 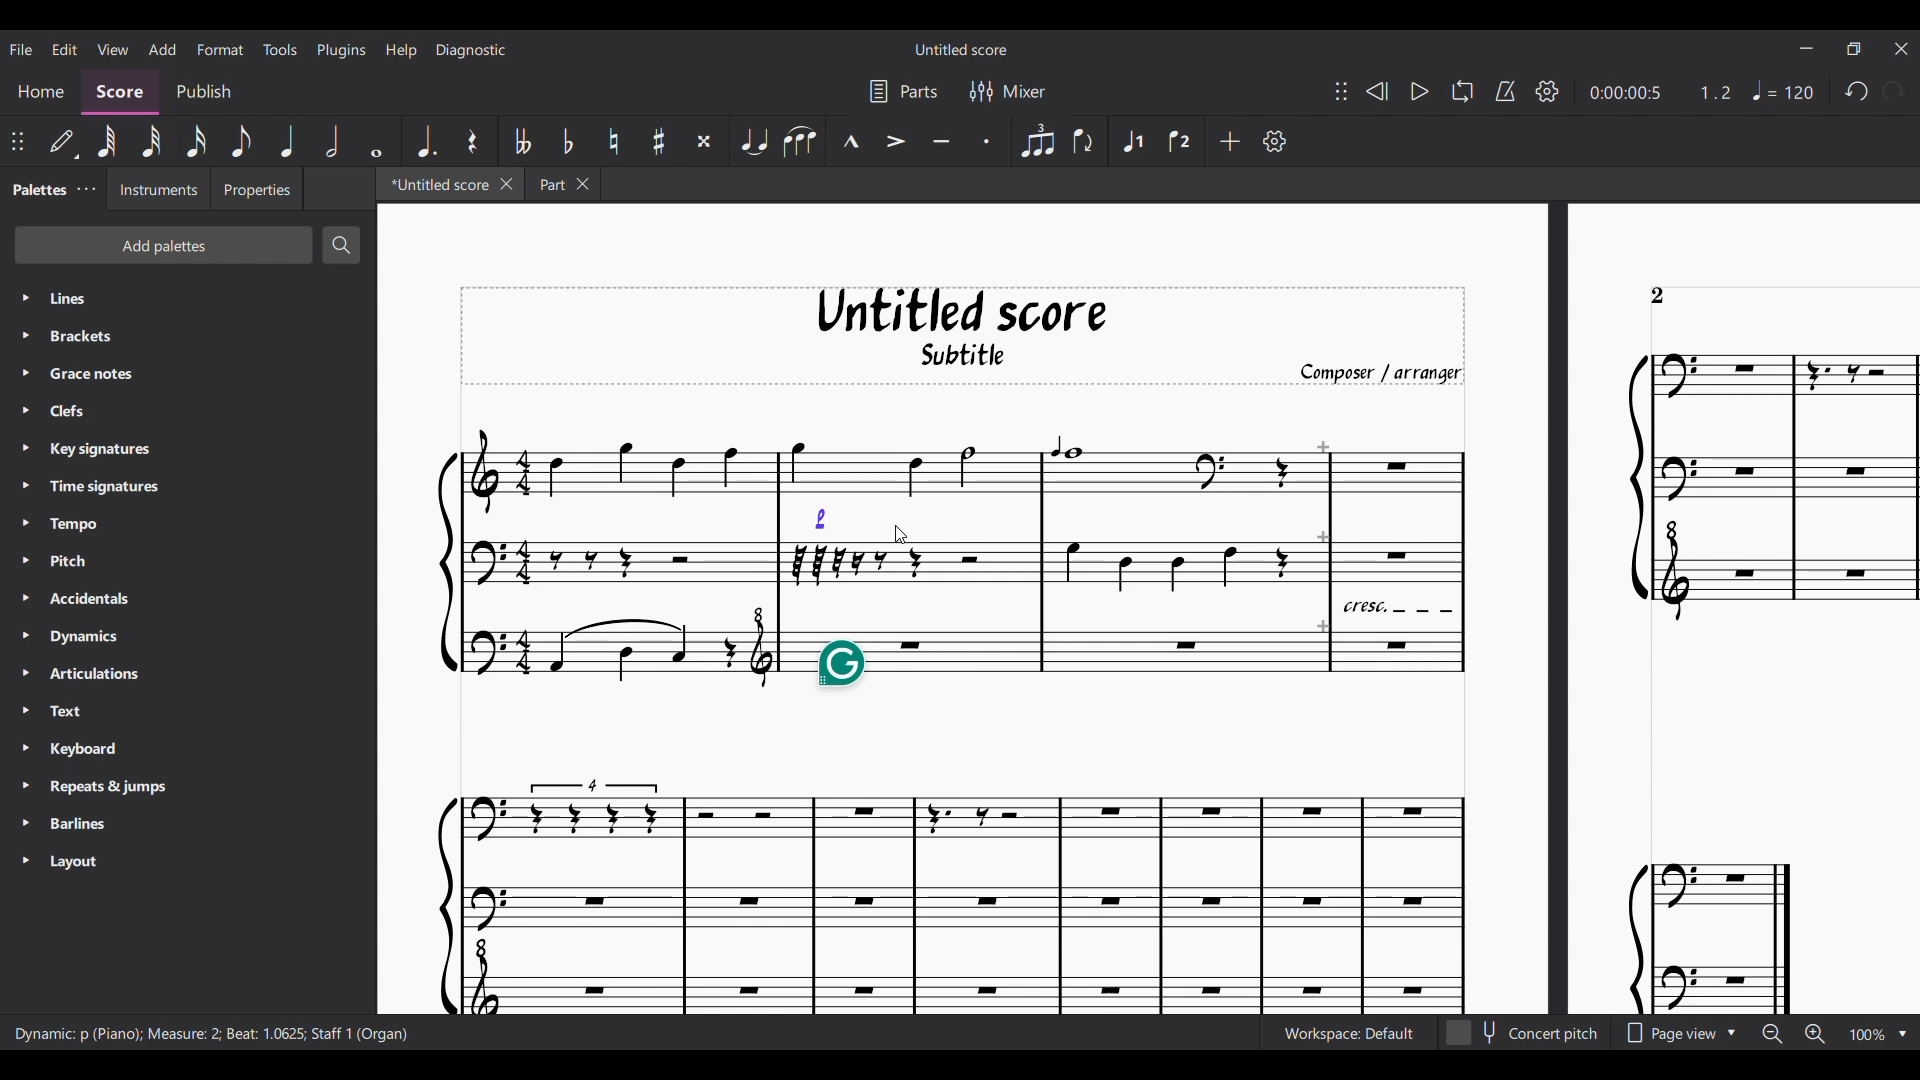 I want to click on Edit menu, so click(x=65, y=48).